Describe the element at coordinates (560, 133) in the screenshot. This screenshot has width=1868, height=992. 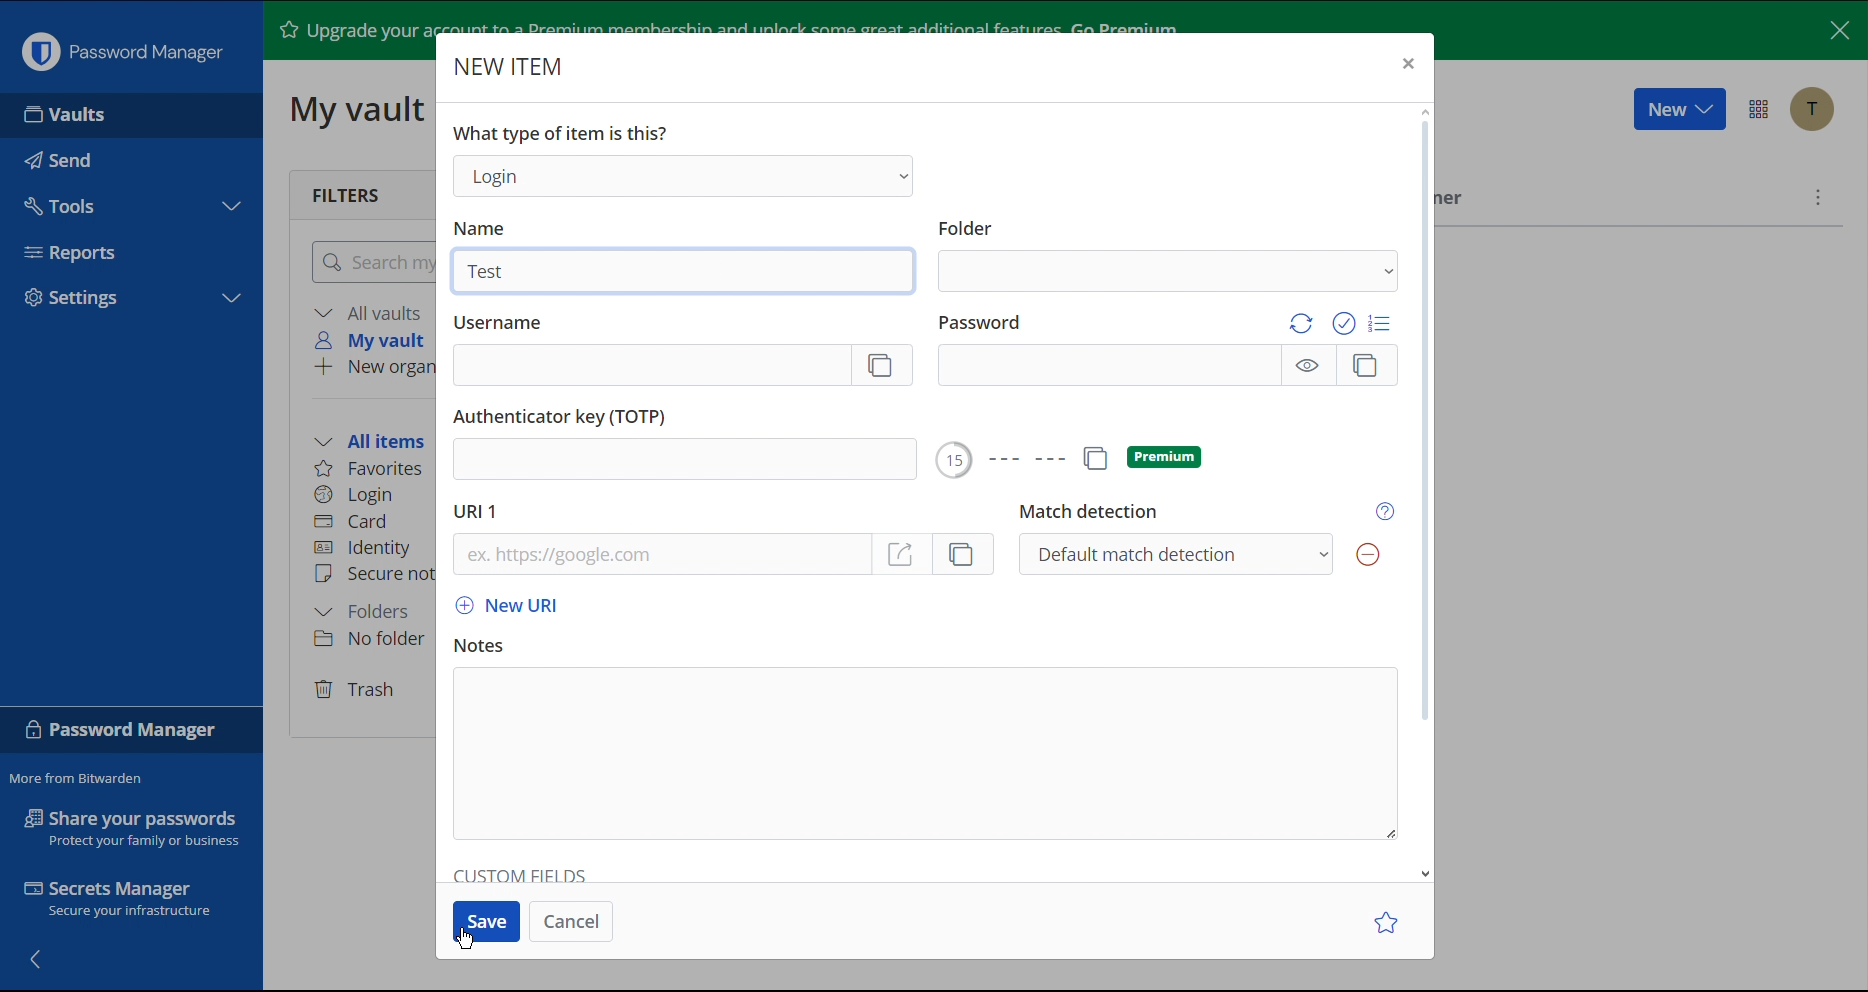
I see `What type of item is this?` at that location.